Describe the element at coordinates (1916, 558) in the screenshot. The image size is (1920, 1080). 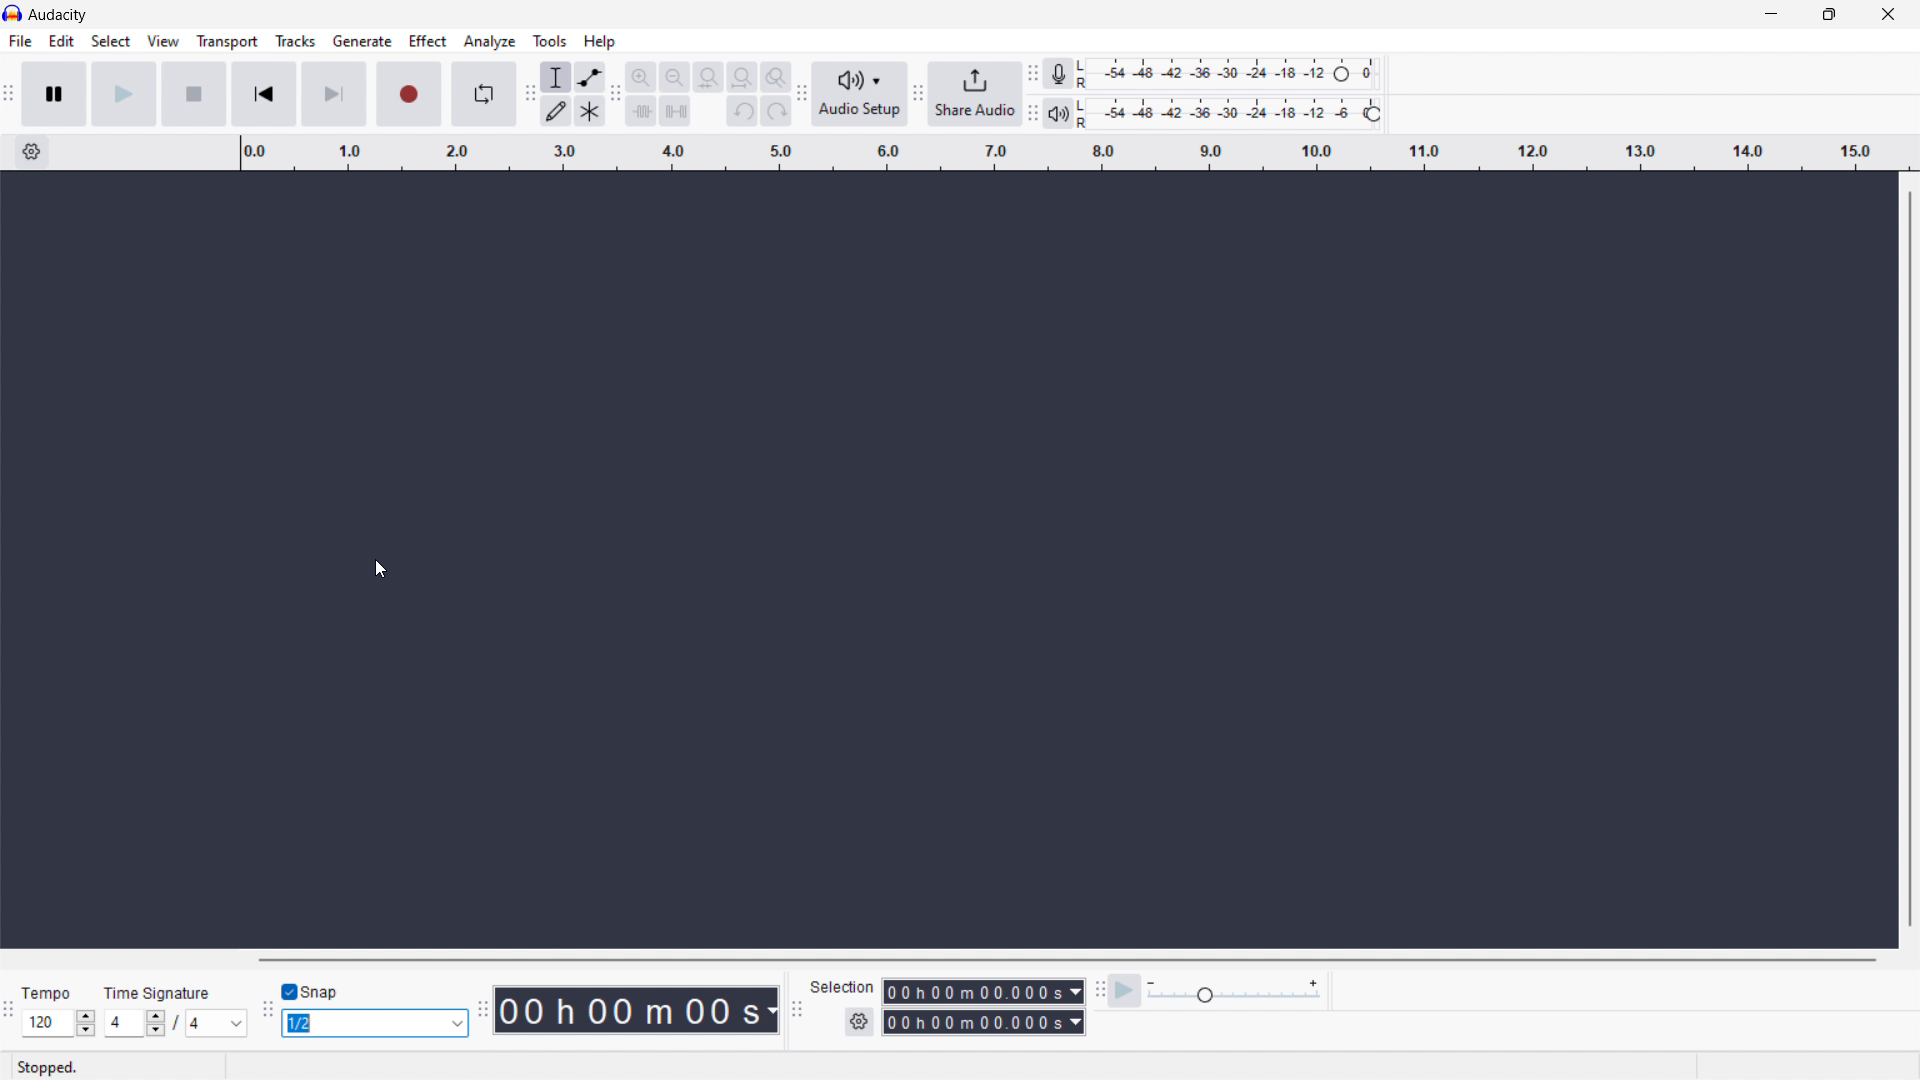
I see `vertical scrollbar` at that location.